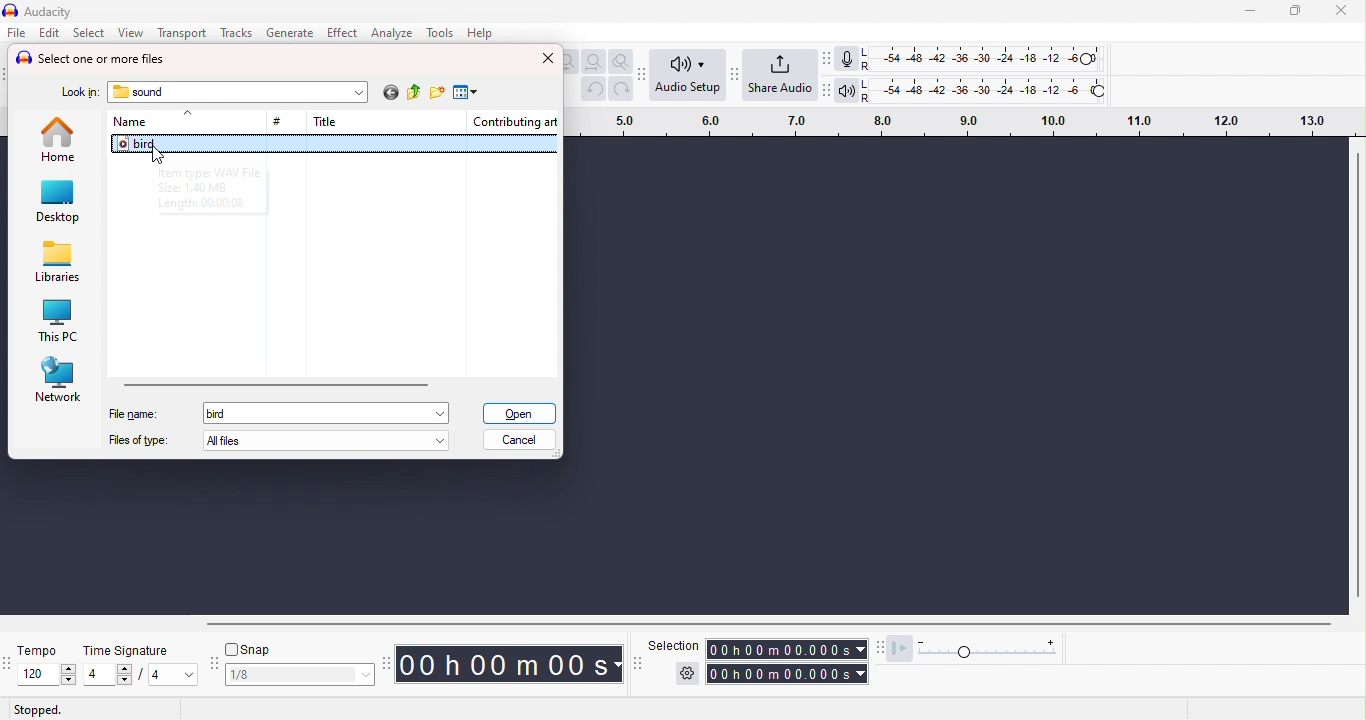 The height and width of the screenshot is (720, 1366). Describe the element at coordinates (157, 156) in the screenshot. I see `cursor moved` at that location.